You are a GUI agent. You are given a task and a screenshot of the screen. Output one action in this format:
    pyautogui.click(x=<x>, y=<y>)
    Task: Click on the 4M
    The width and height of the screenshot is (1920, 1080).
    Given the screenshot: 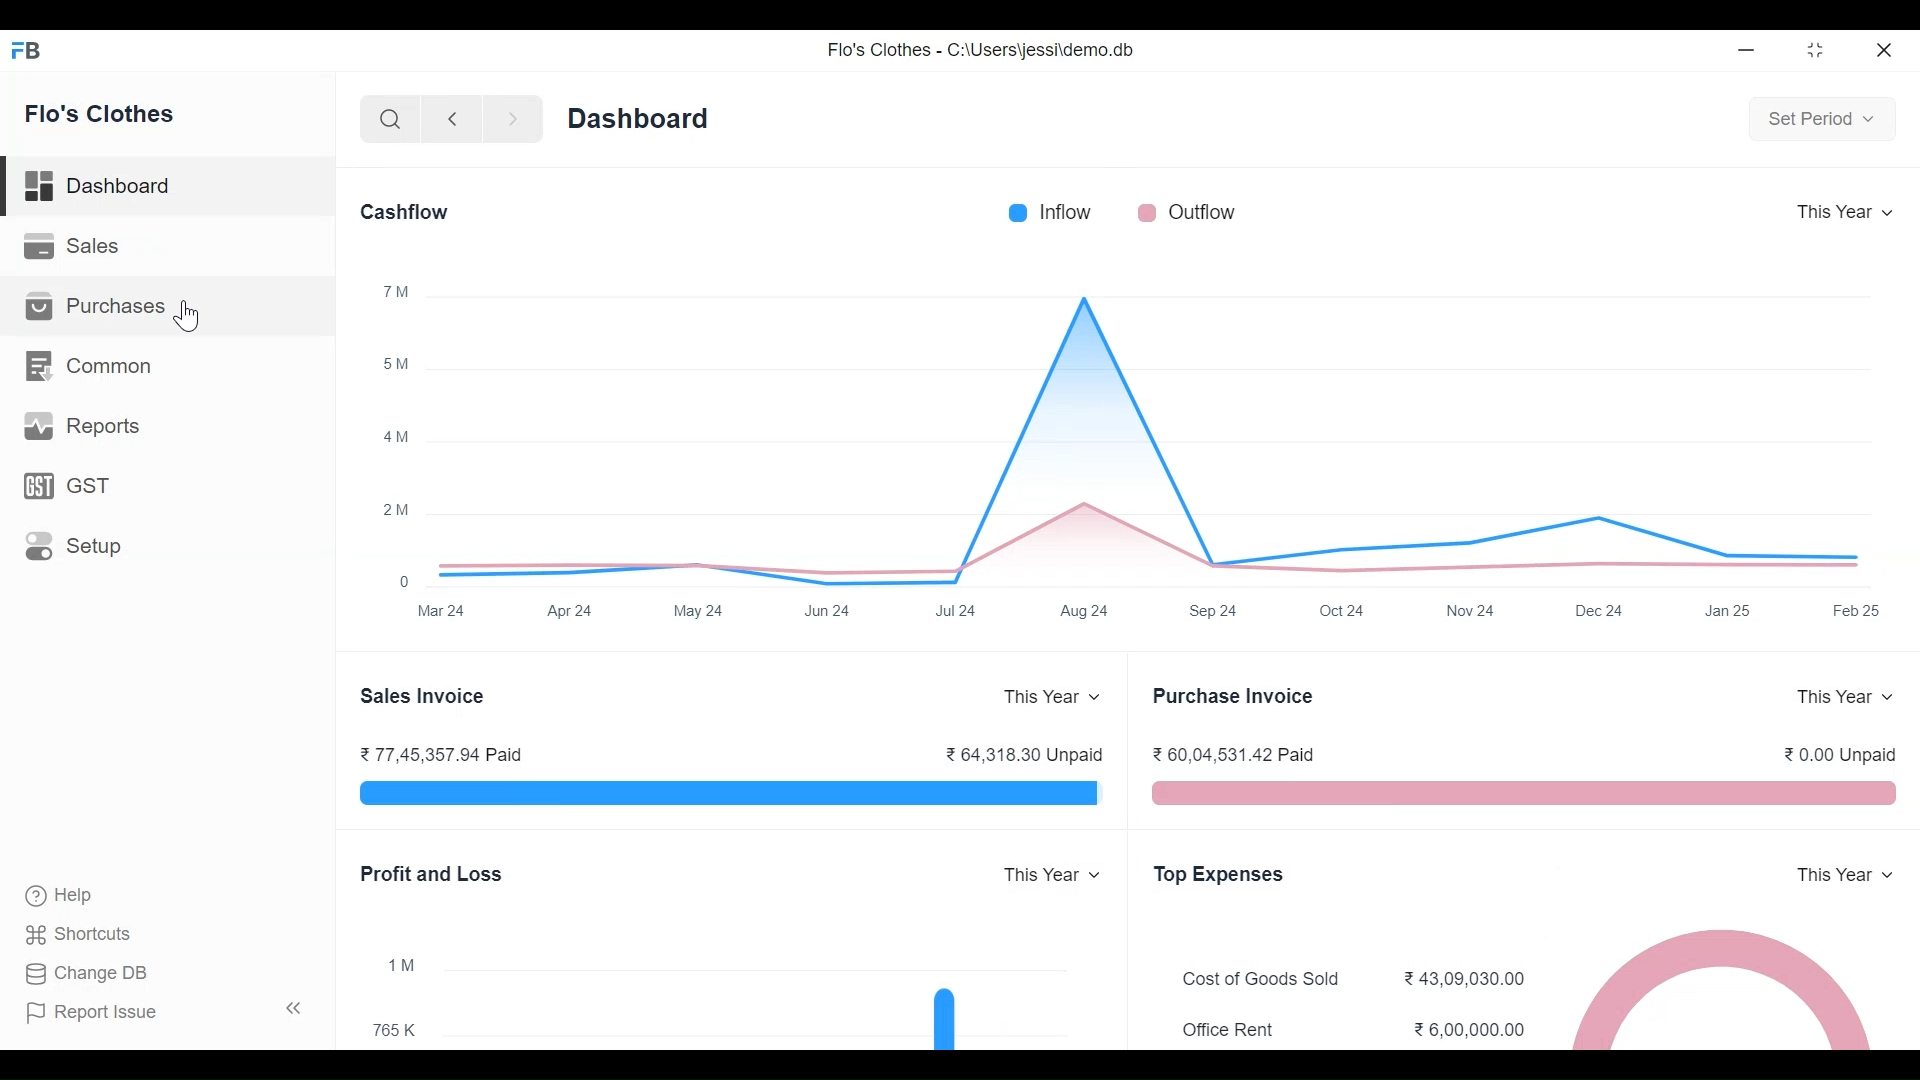 What is the action you would take?
    pyautogui.click(x=399, y=438)
    